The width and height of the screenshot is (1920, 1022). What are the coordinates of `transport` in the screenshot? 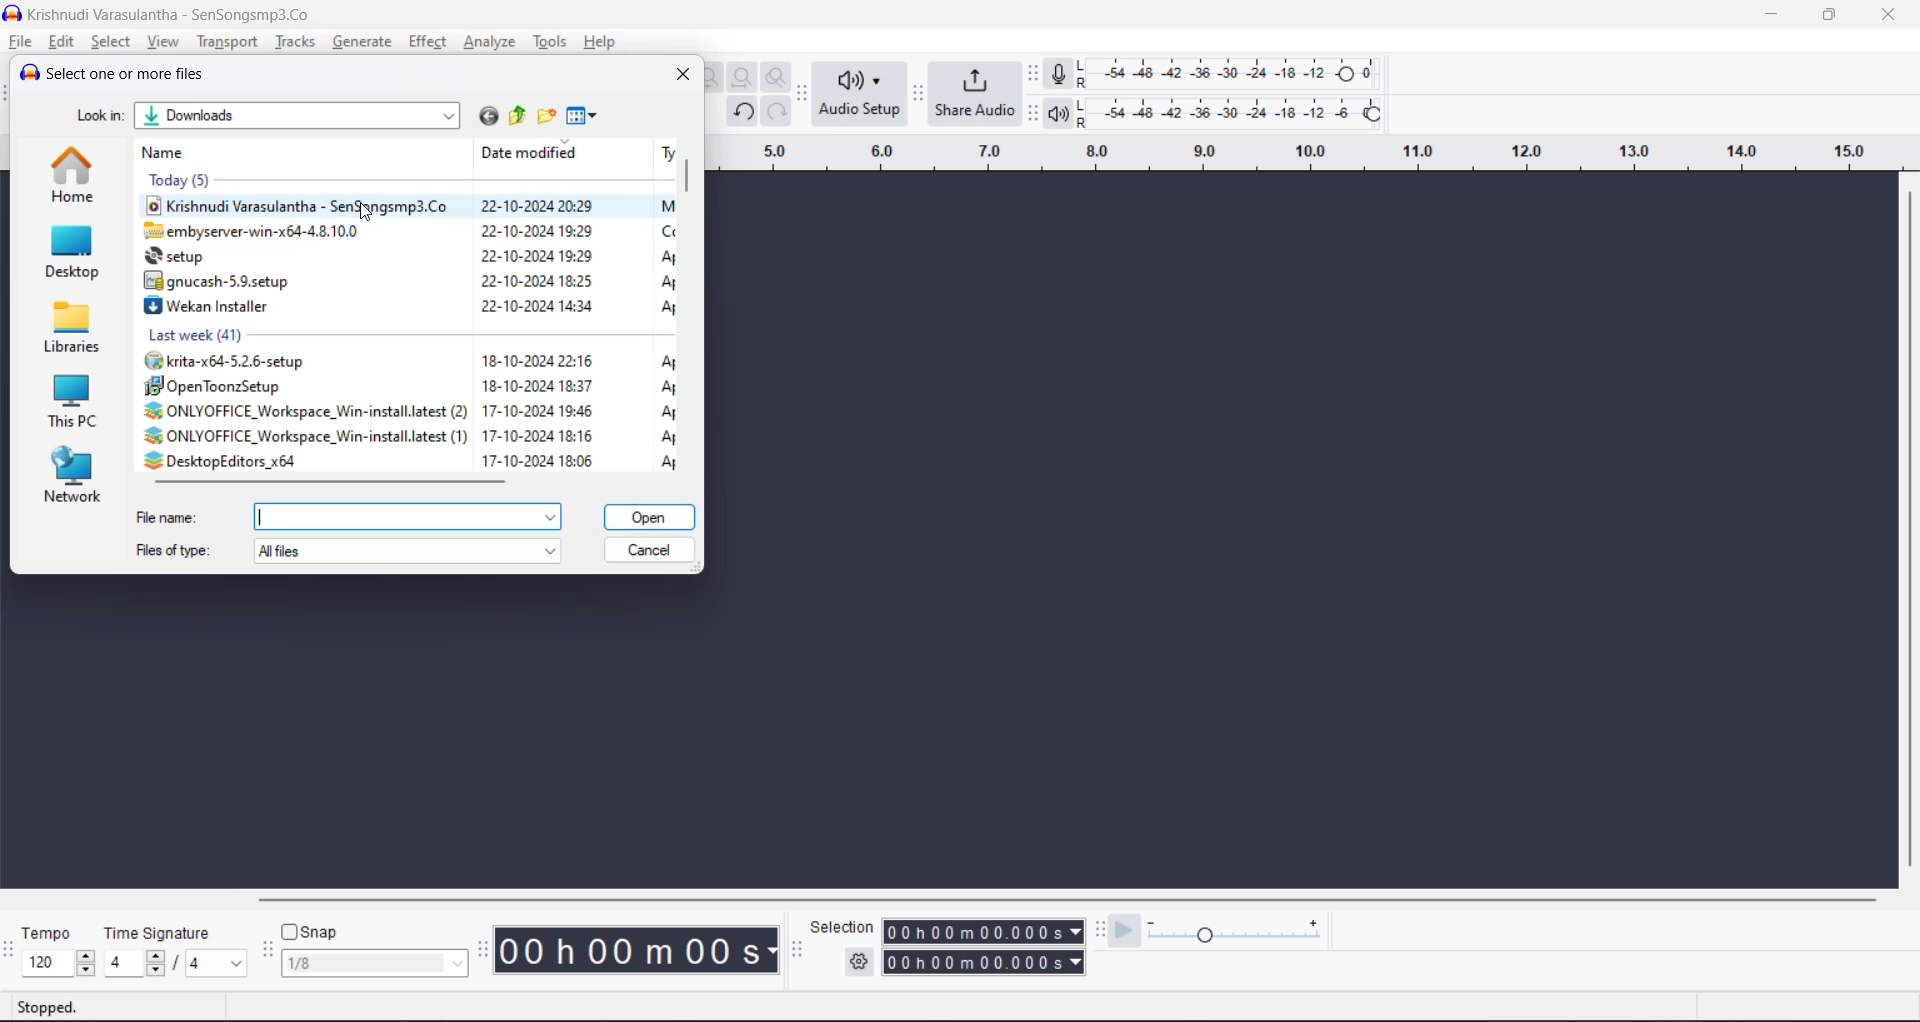 It's located at (227, 42).